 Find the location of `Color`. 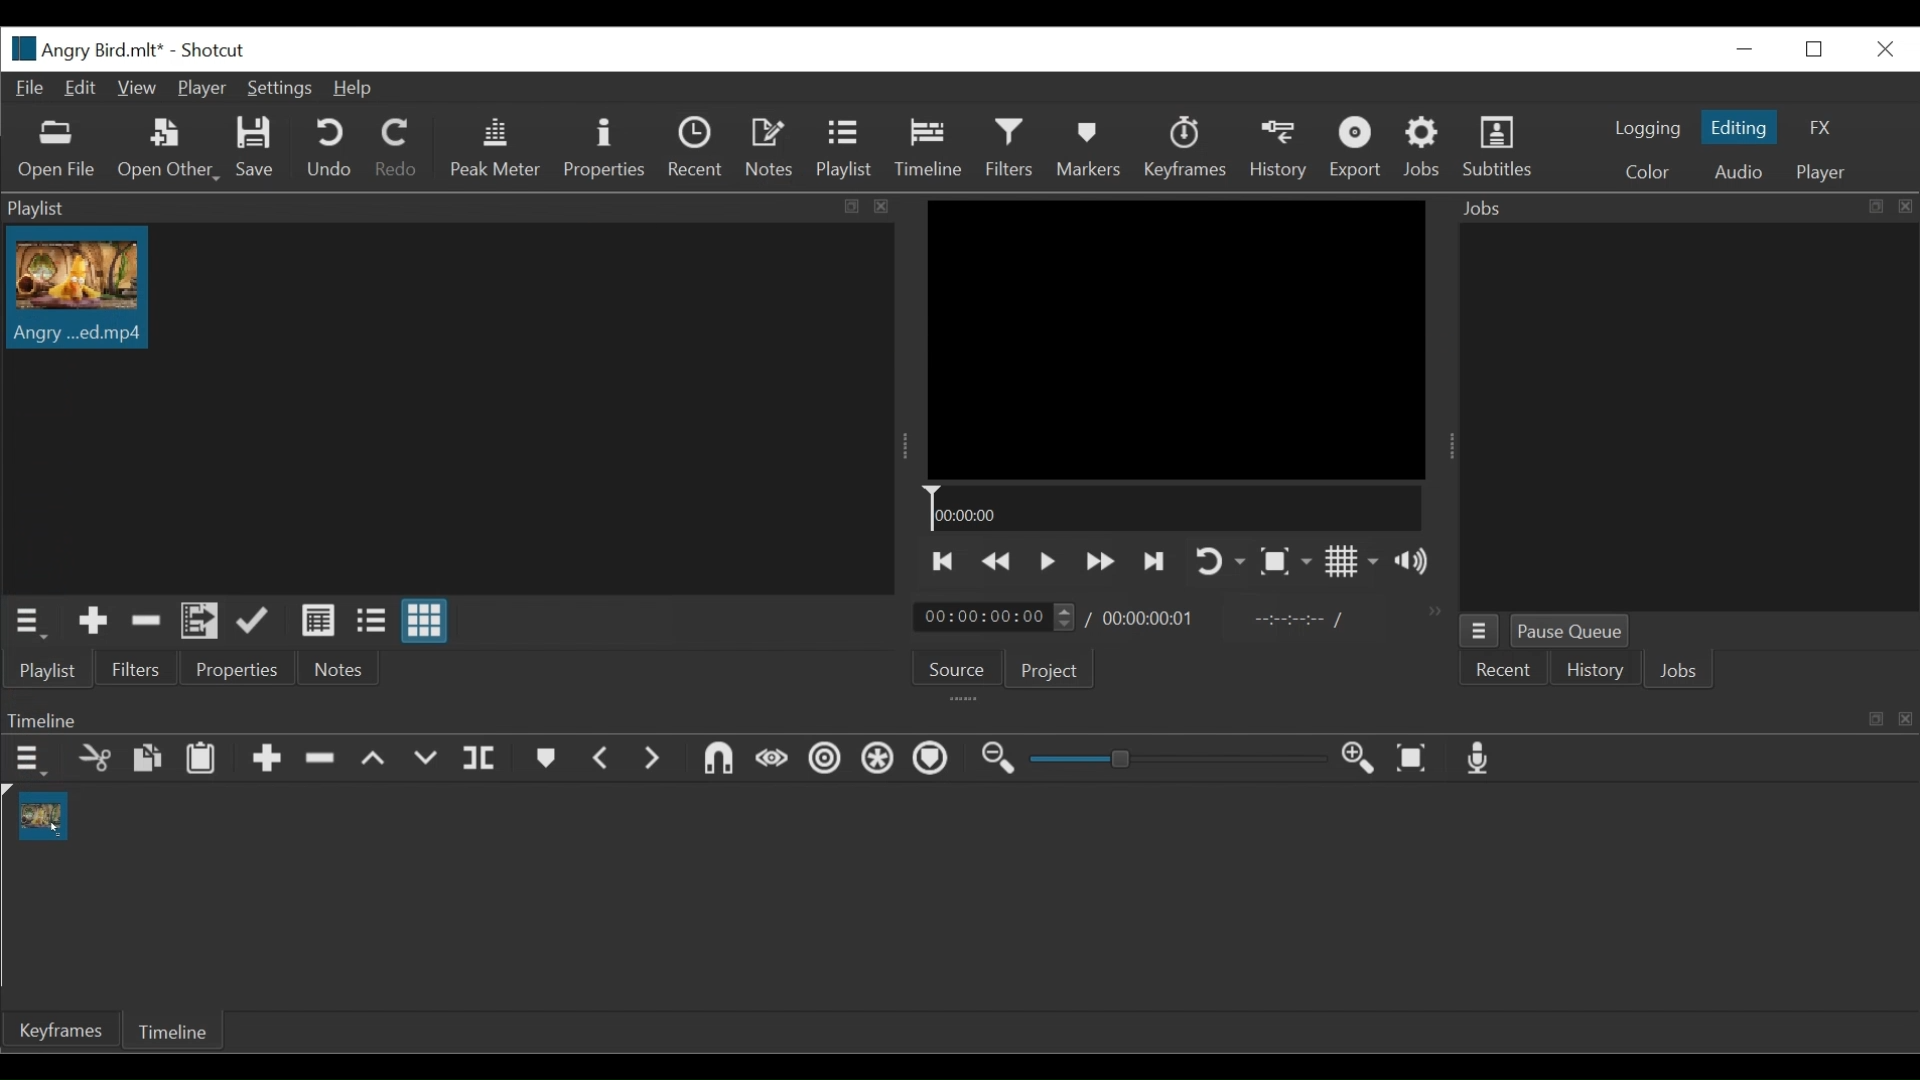

Color is located at coordinates (1646, 174).